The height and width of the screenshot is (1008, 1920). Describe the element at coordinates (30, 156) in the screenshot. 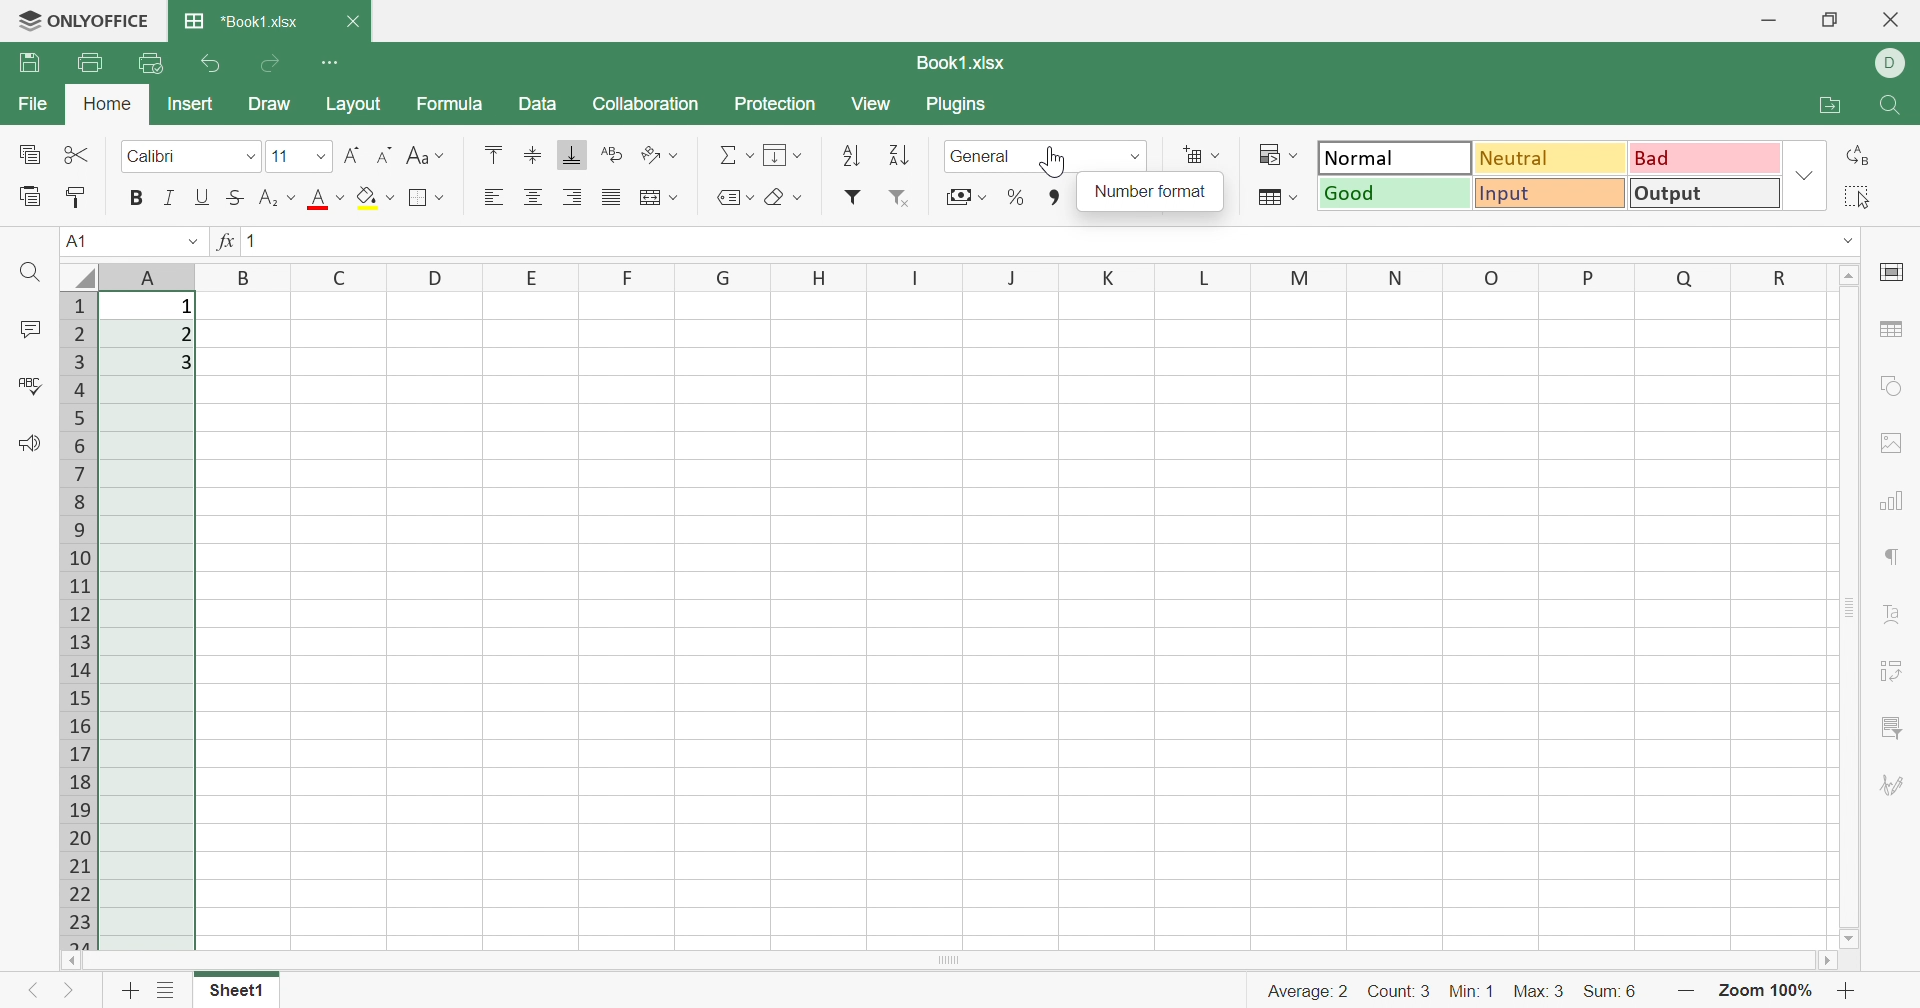

I see `Copy` at that location.